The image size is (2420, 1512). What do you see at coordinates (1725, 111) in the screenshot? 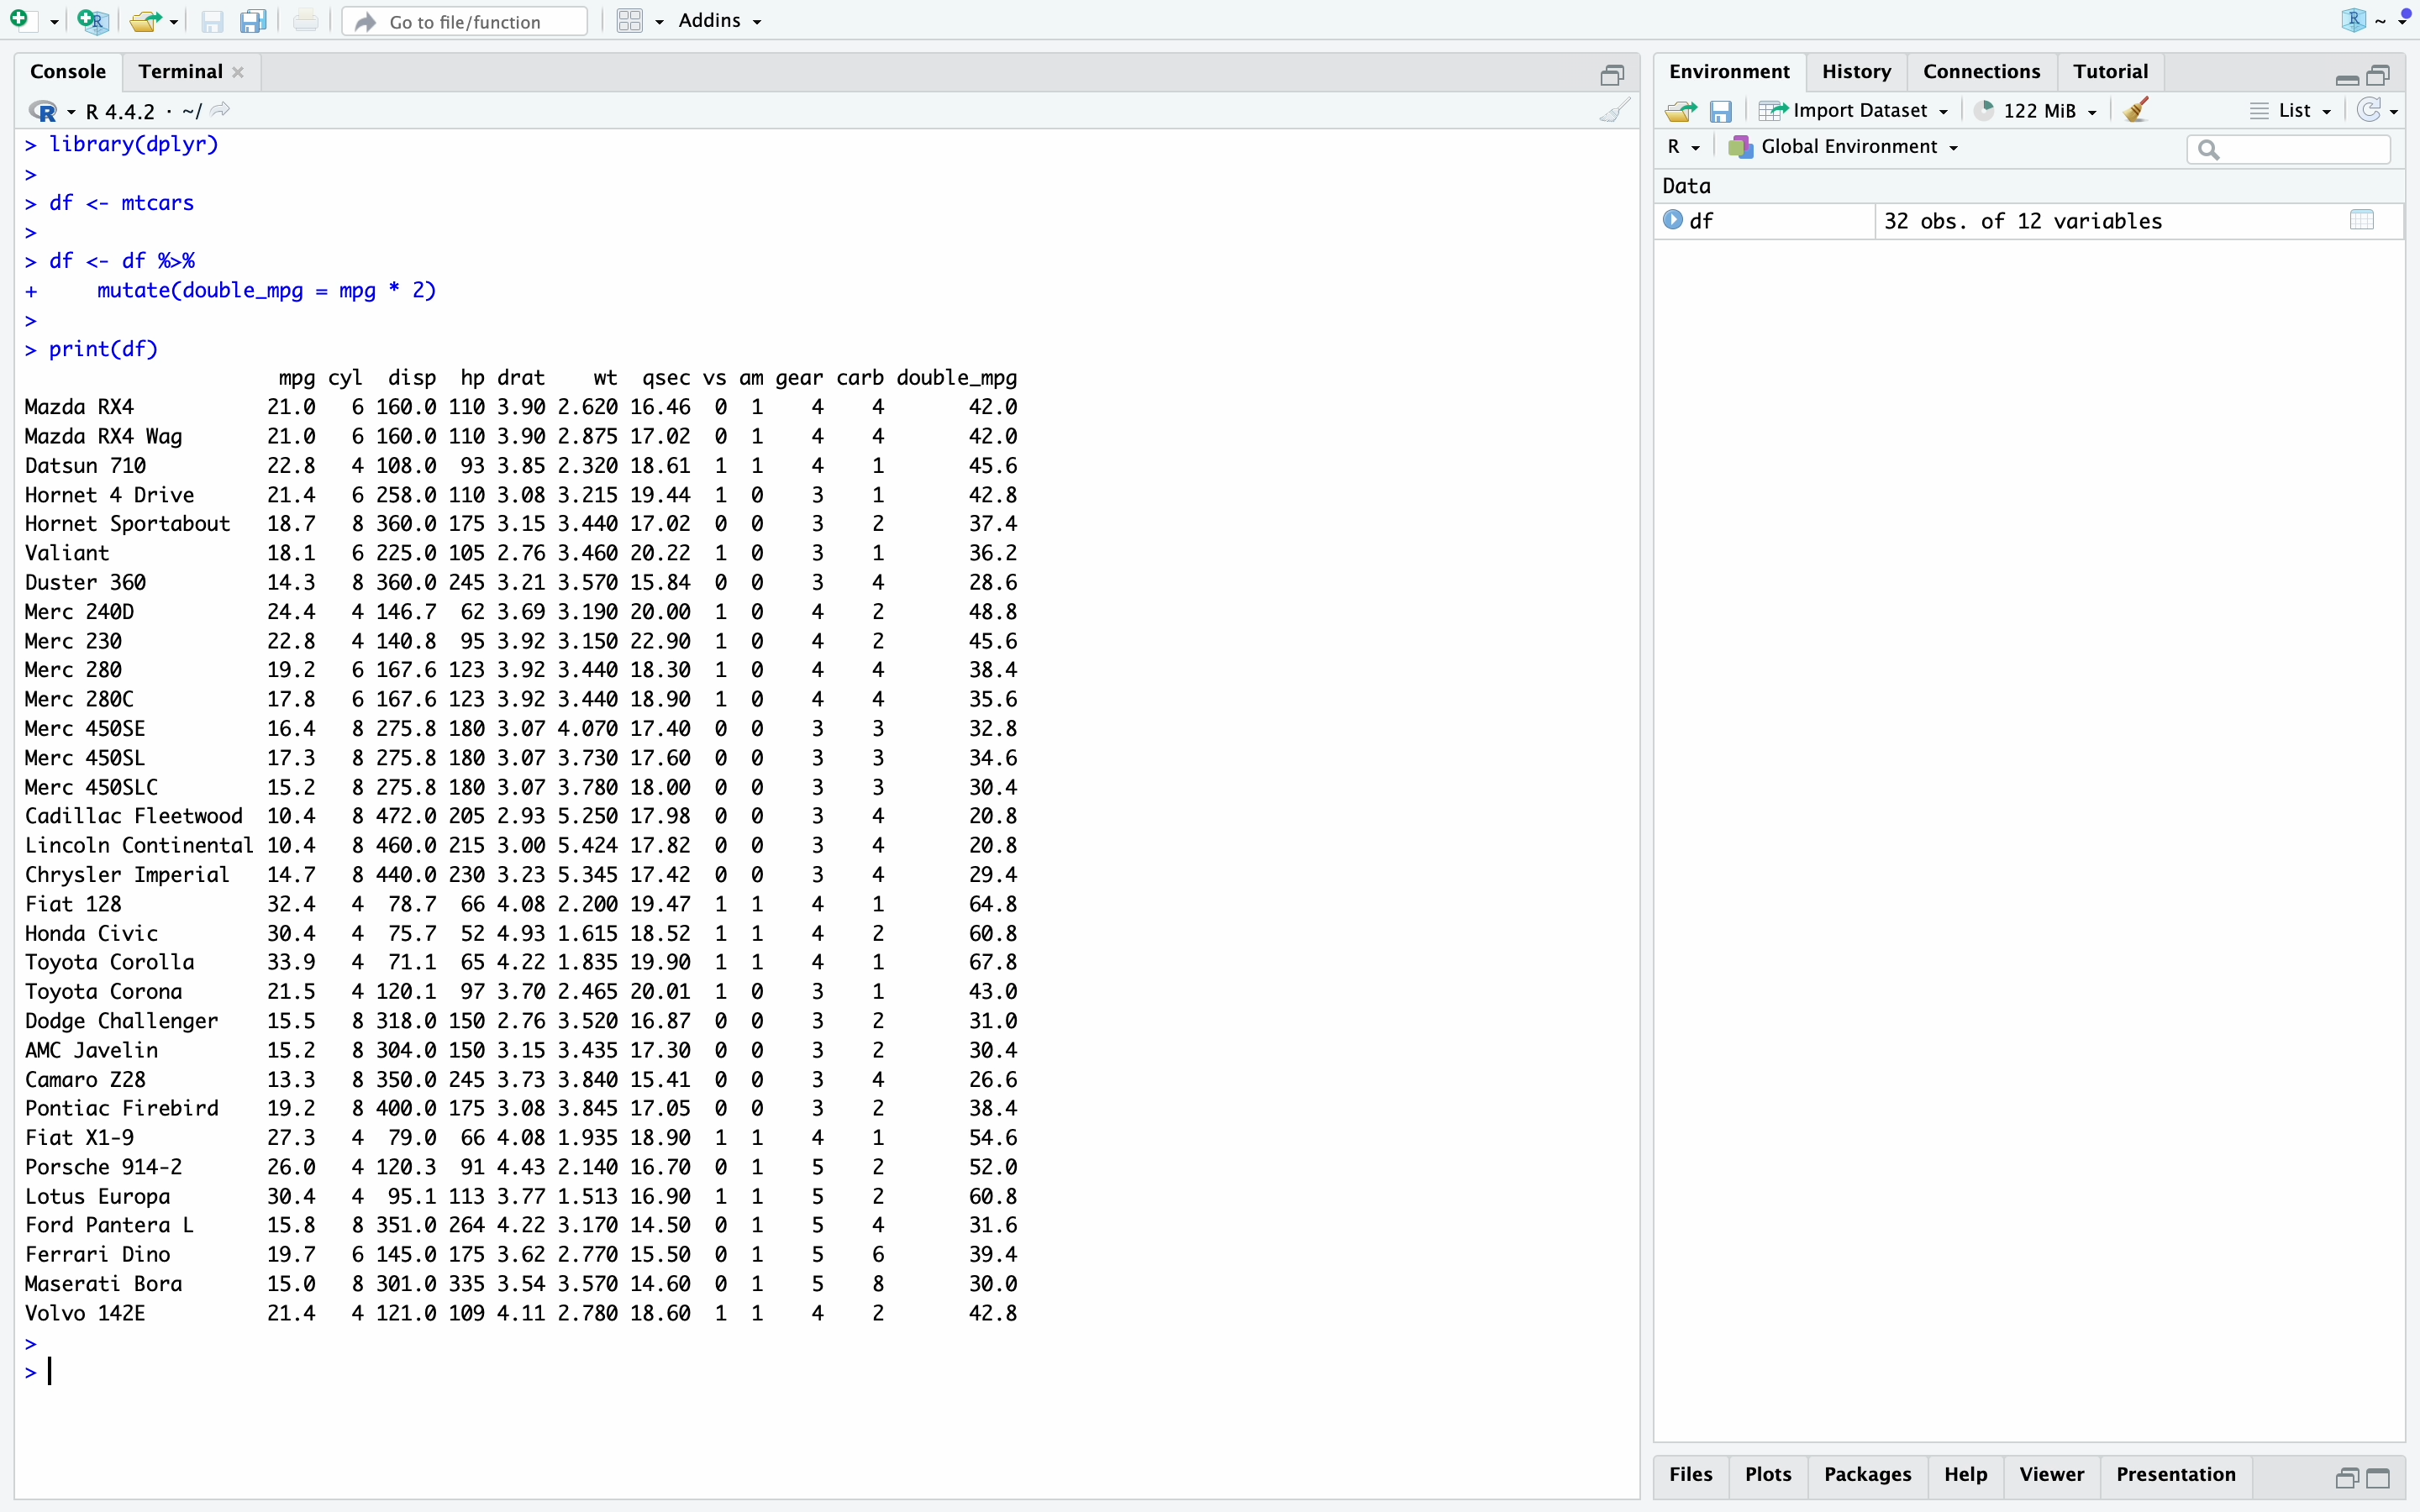
I see `save` at bounding box center [1725, 111].